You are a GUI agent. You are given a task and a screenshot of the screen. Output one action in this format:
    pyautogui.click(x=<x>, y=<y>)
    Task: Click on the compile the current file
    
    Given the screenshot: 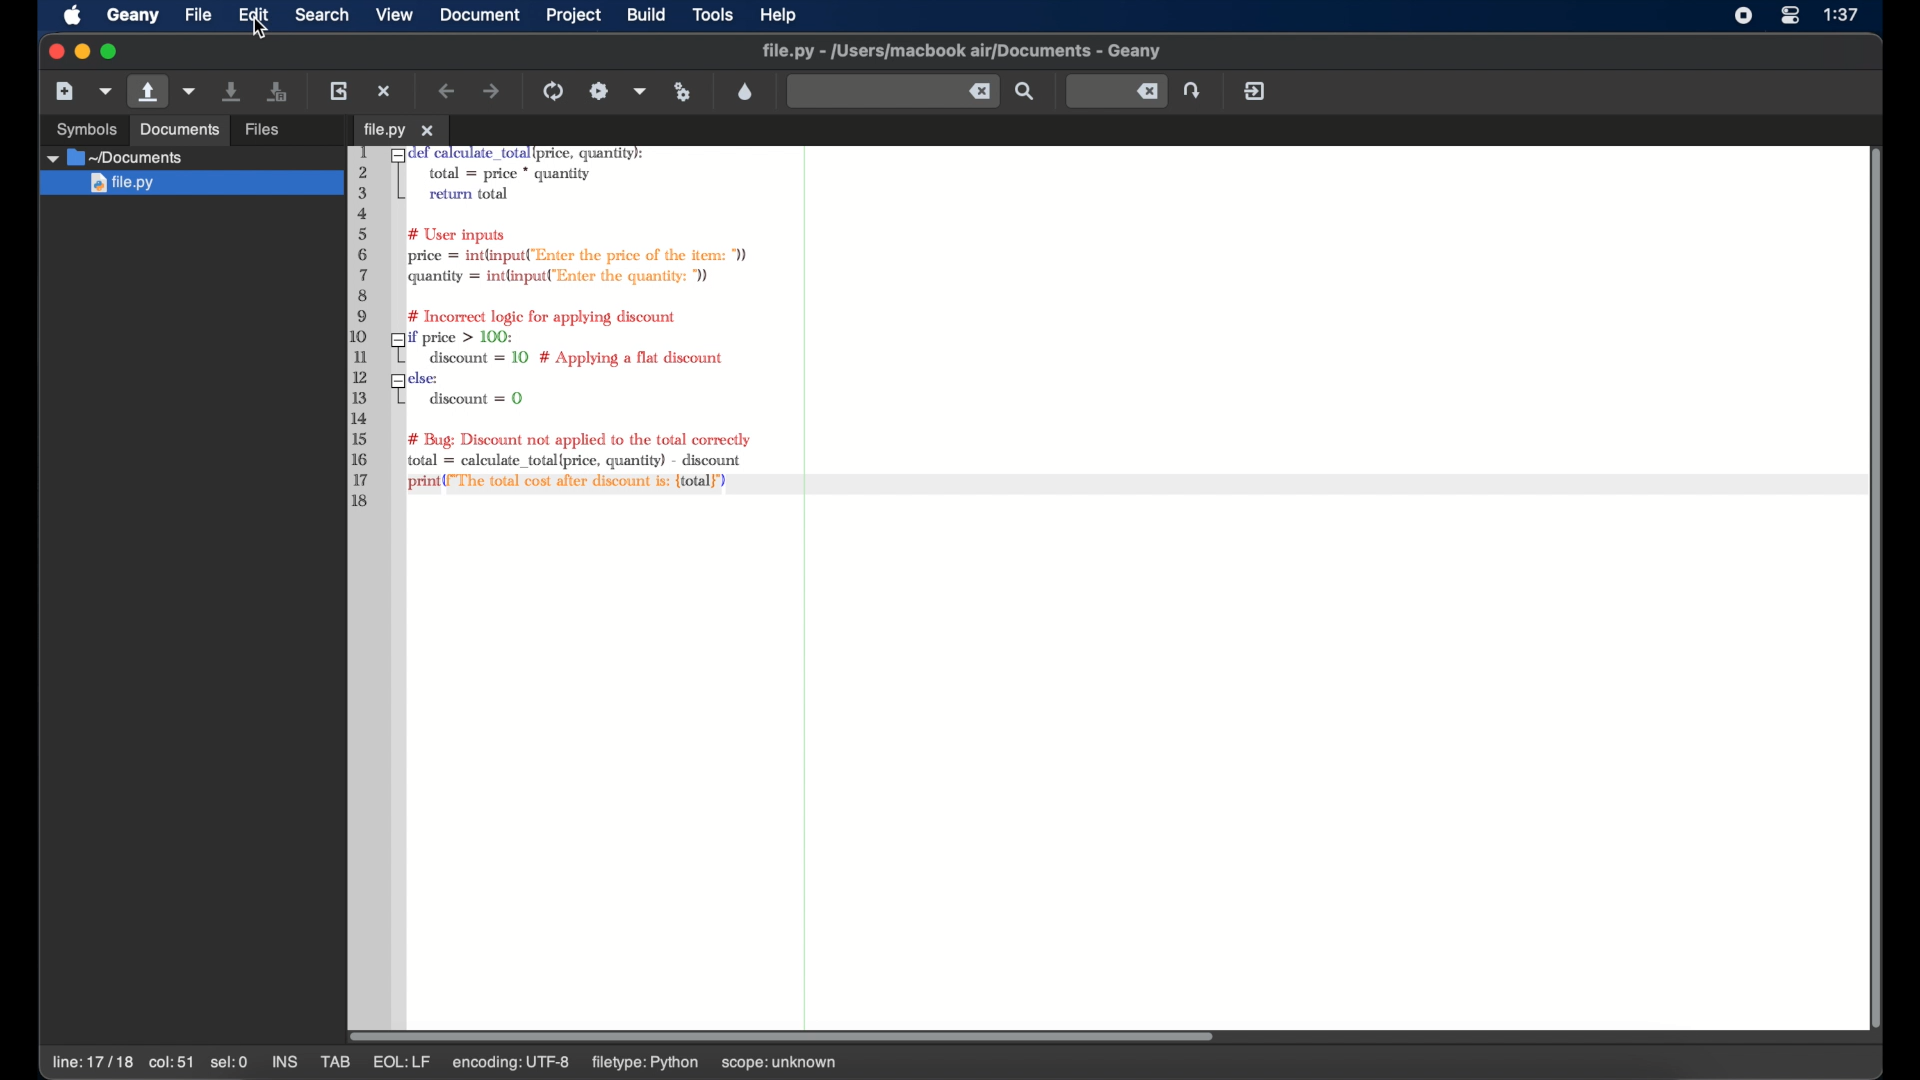 What is the action you would take?
    pyautogui.click(x=554, y=90)
    